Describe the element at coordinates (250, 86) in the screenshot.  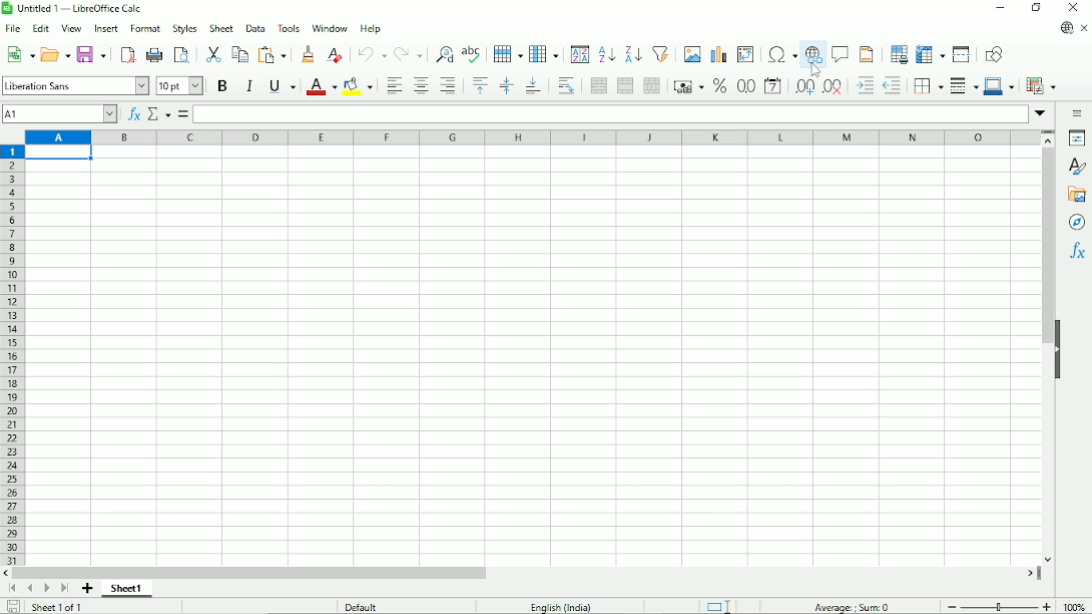
I see `Italic` at that location.